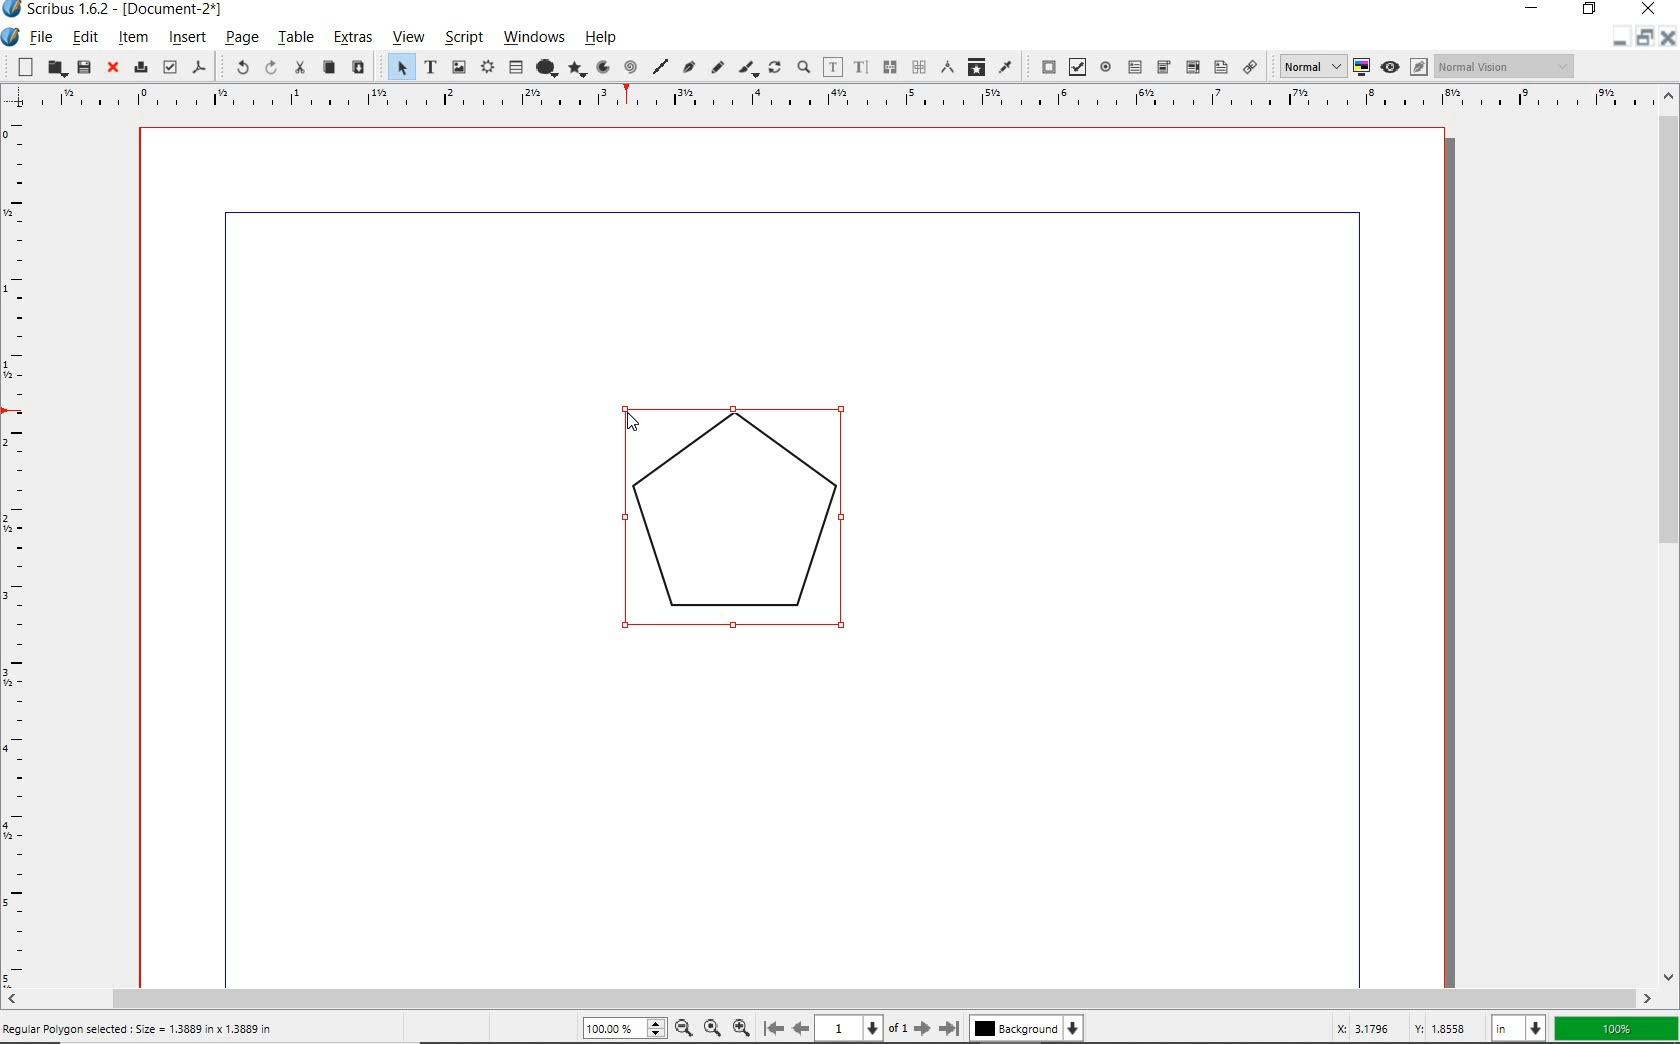 The height and width of the screenshot is (1044, 1680). What do you see at coordinates (626, 1027) in the screenshot?
I see `100%` at bounding box center [626, 1027].